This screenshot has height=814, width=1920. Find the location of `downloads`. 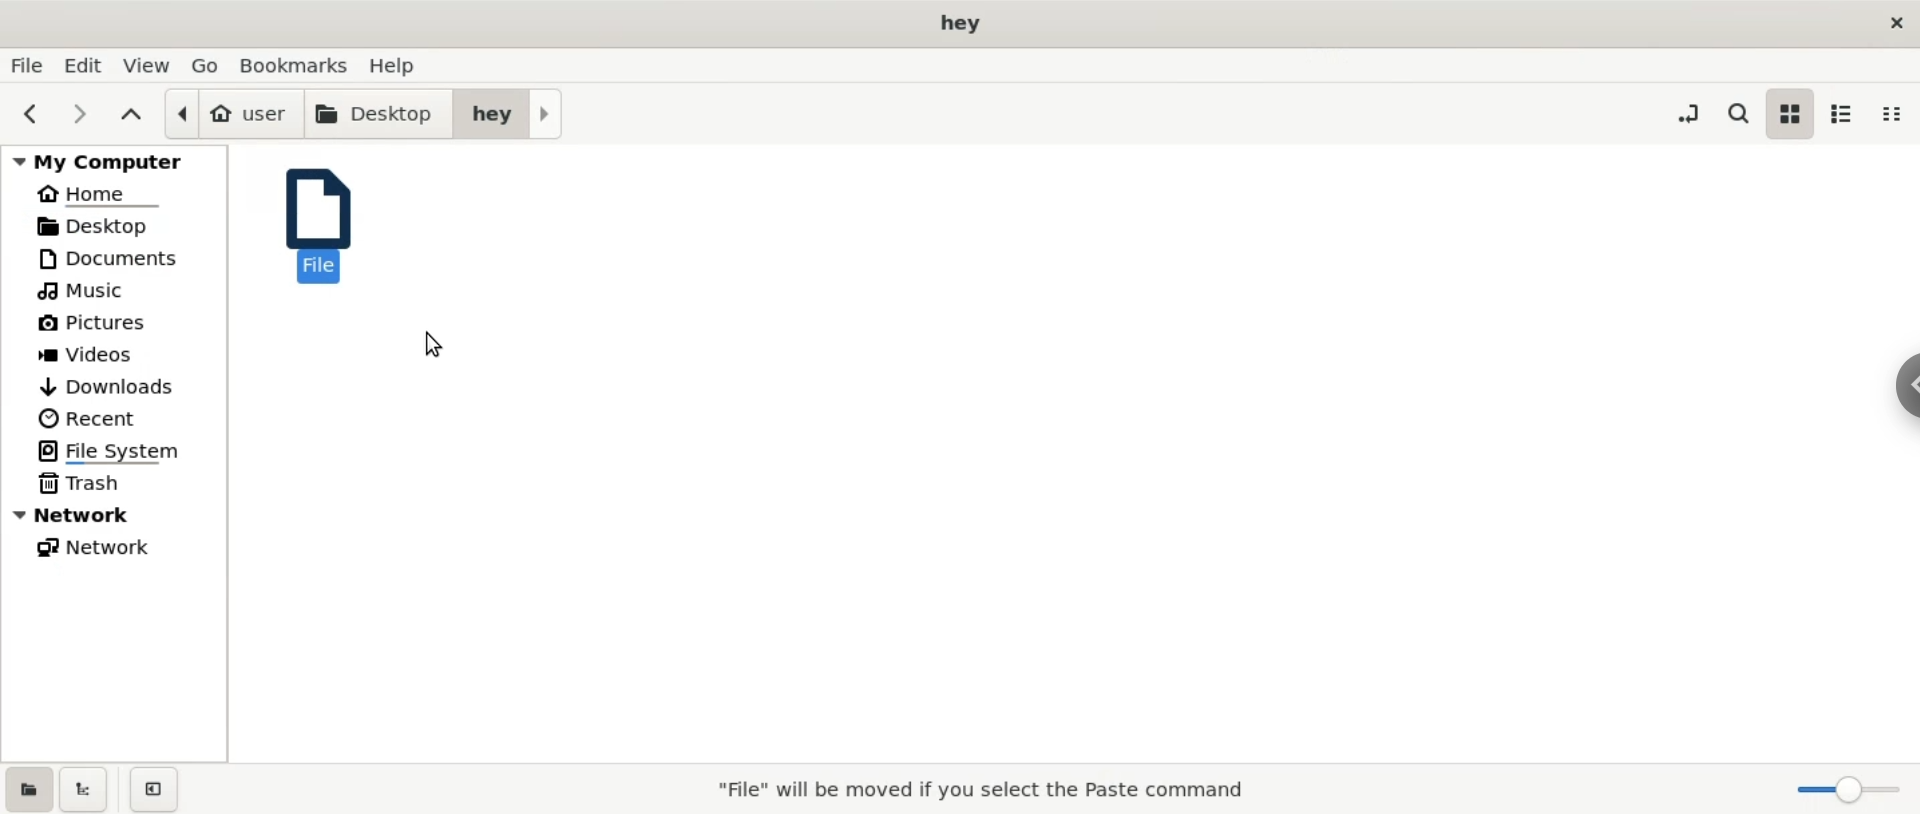

downloads is located at coordinates (118, 382).